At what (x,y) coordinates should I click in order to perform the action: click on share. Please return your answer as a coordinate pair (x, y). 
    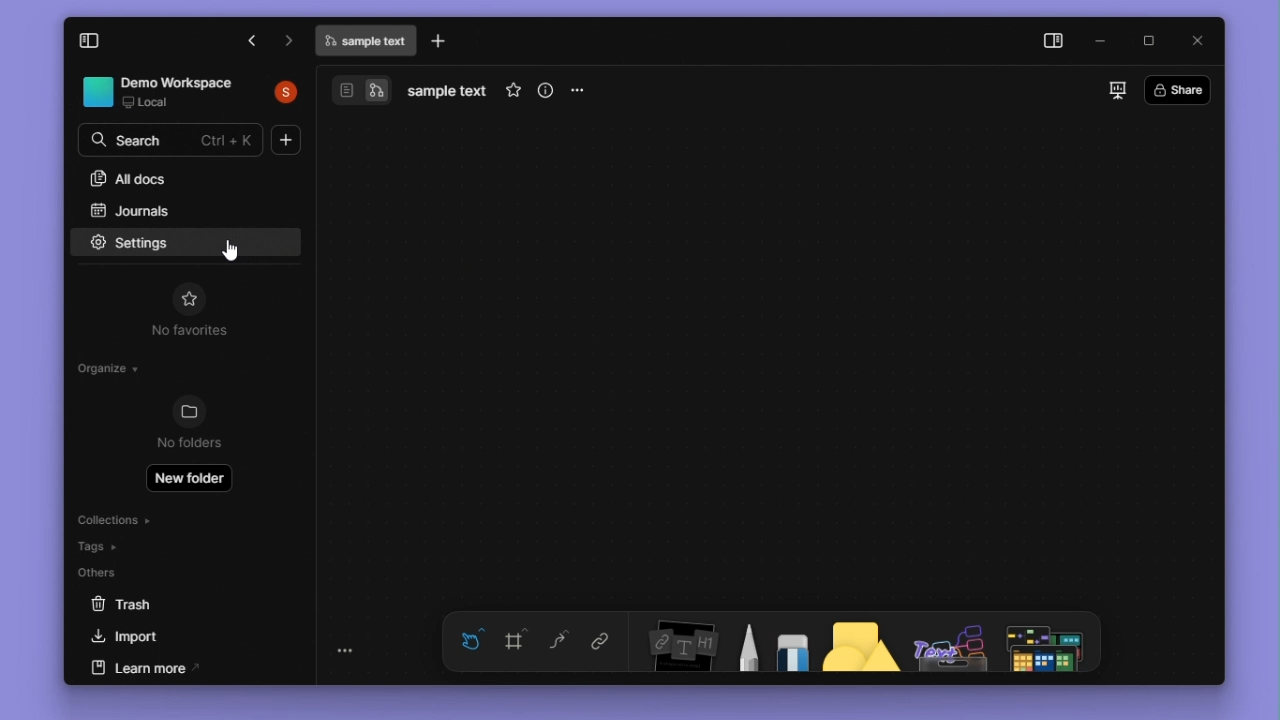
    Looking at the image, I should click on (1178, 90).